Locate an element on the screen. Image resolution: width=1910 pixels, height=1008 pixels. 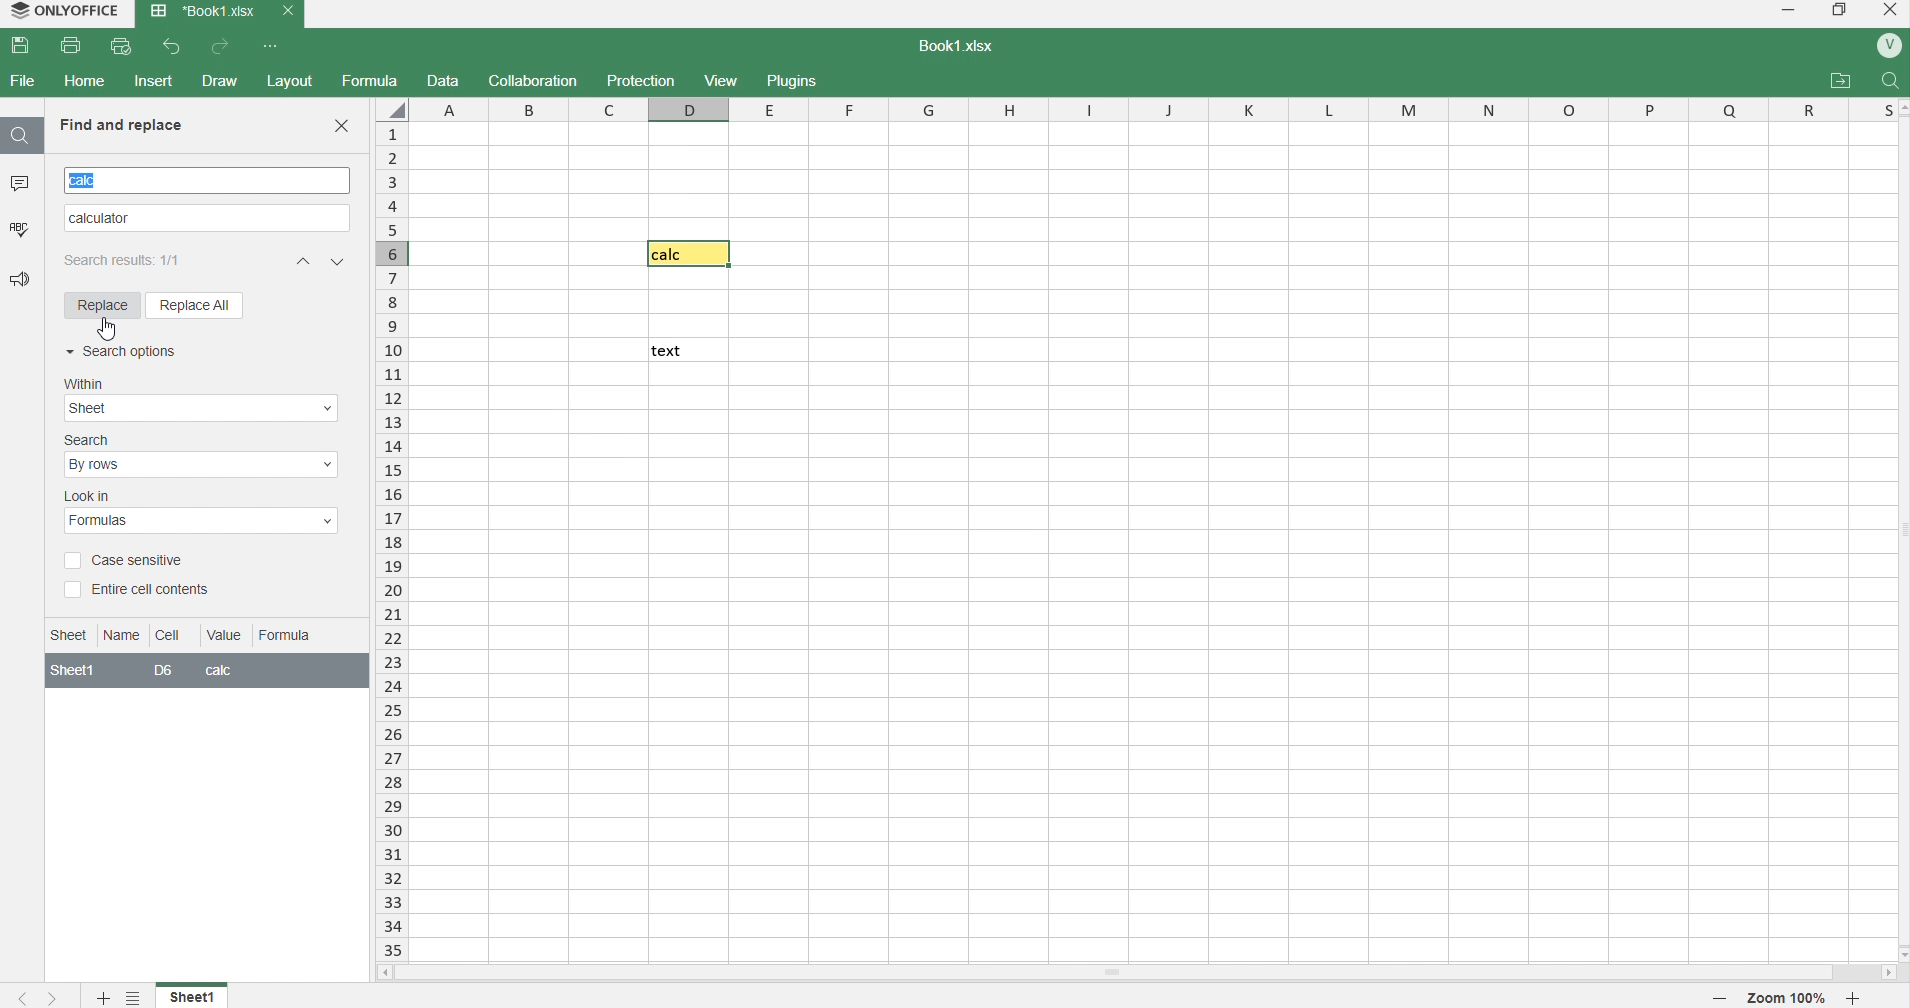
calc is located at coordinates (230, 670).